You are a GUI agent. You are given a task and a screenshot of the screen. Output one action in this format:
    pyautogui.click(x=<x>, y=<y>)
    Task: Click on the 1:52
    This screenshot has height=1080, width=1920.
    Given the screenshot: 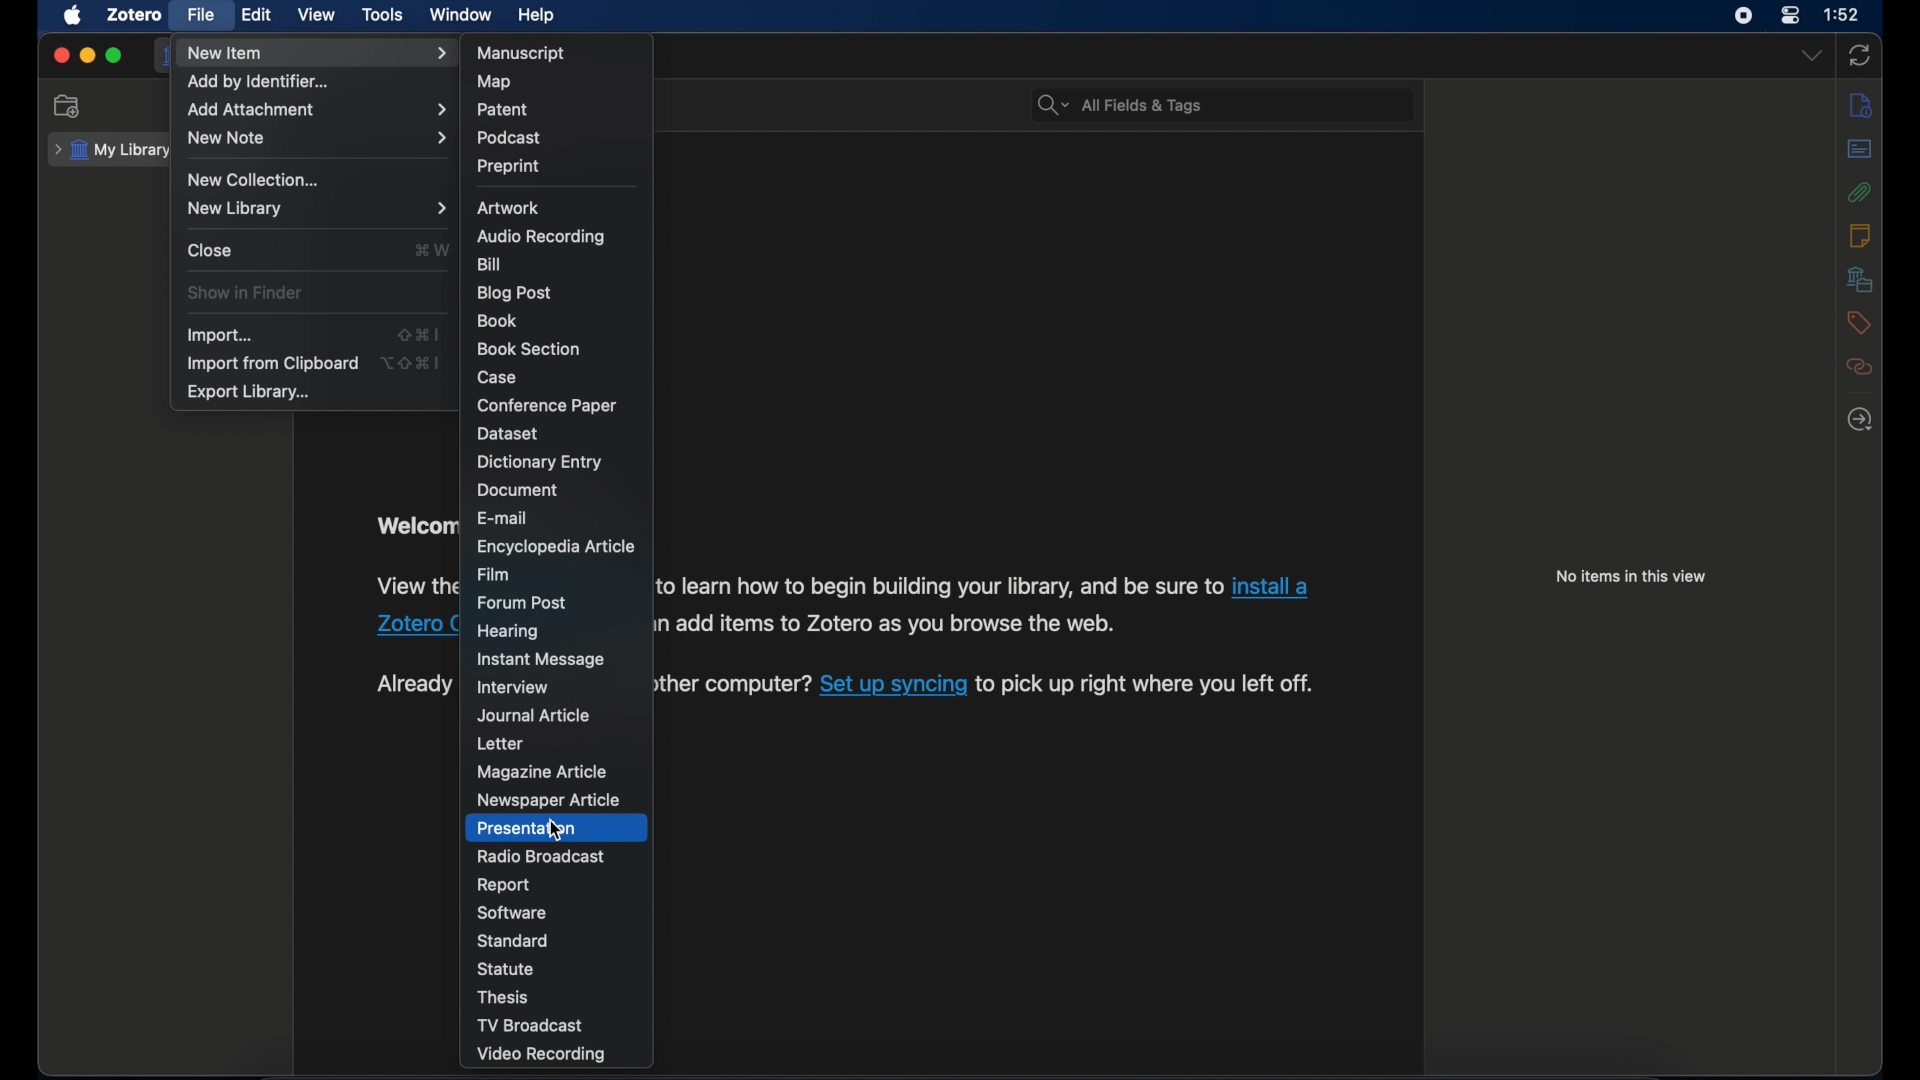 What is the action you would take?
    pyautogui.click(x=1843, y=14)
    